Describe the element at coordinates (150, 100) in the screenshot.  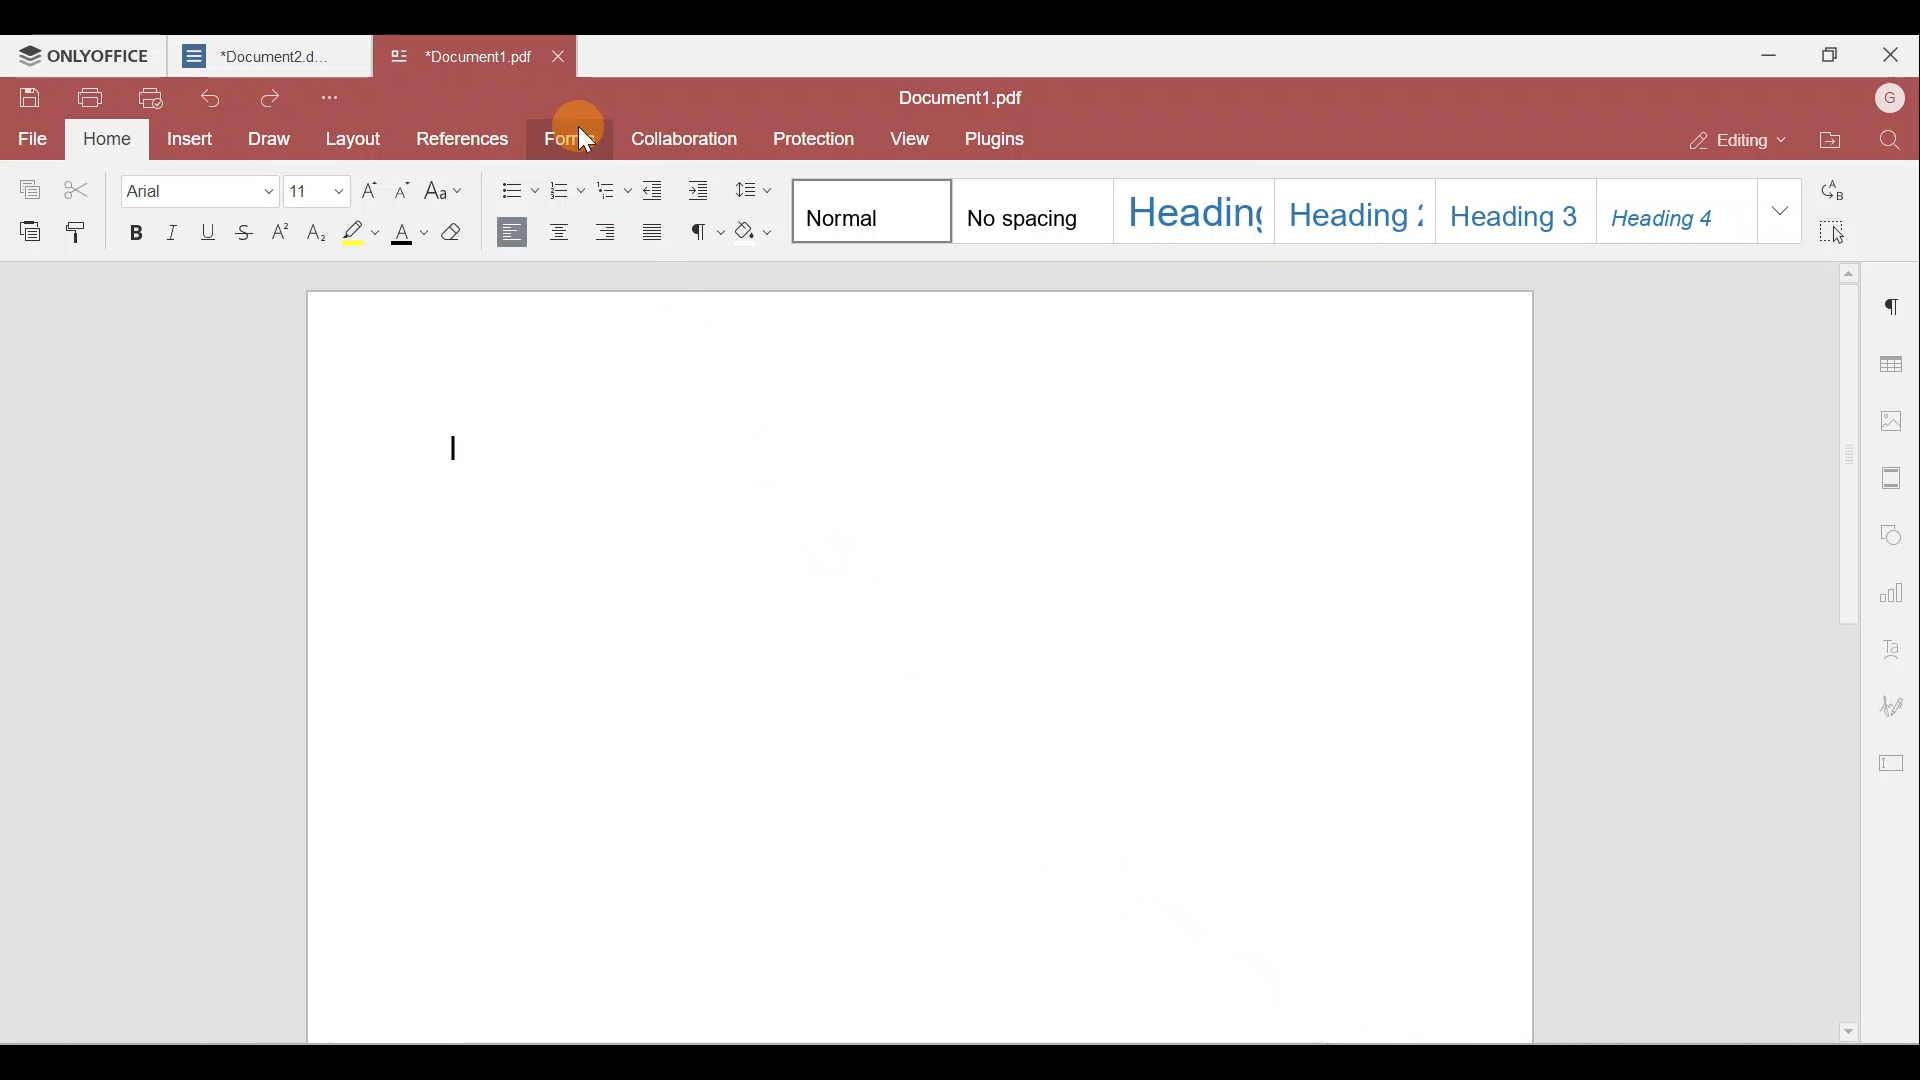
I see `Quick print` at that location.